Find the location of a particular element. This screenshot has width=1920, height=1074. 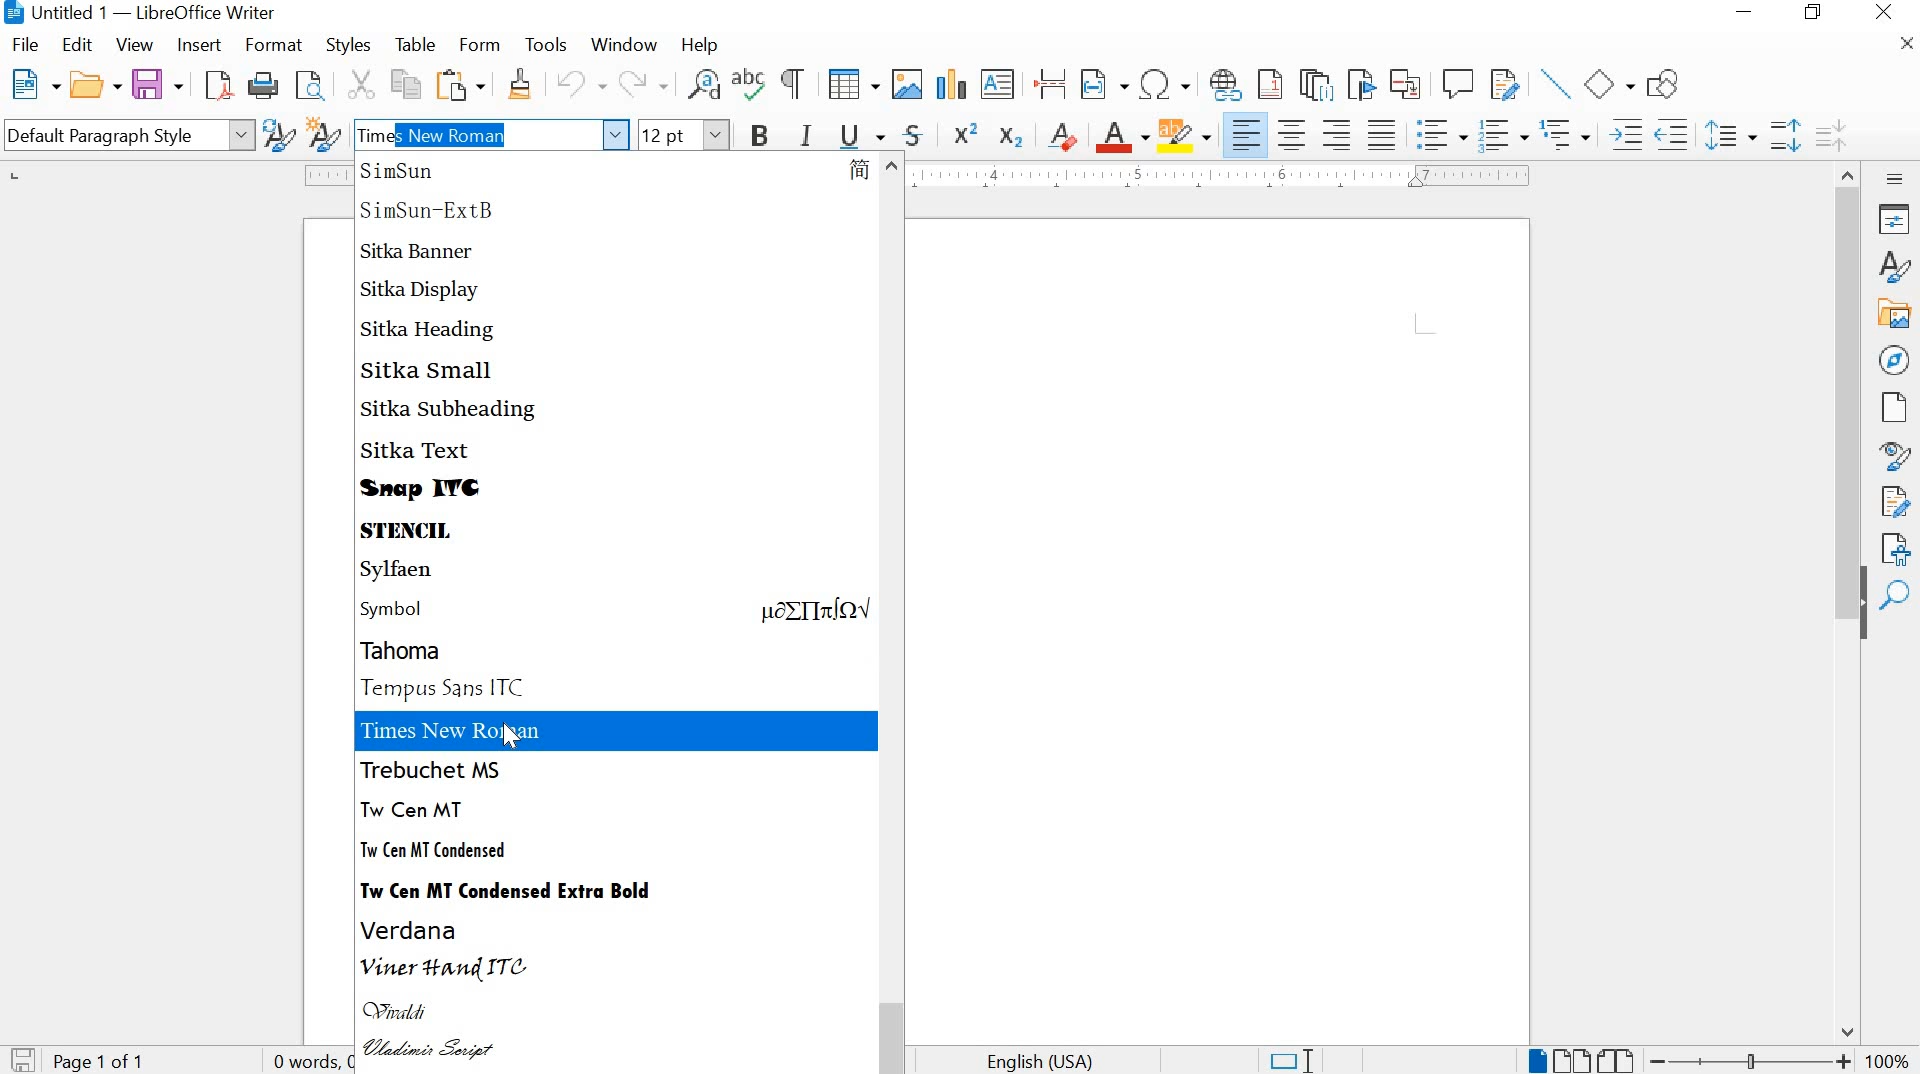

SELECT OUTLINE FORMAT is located at coordinates (1565, 135).